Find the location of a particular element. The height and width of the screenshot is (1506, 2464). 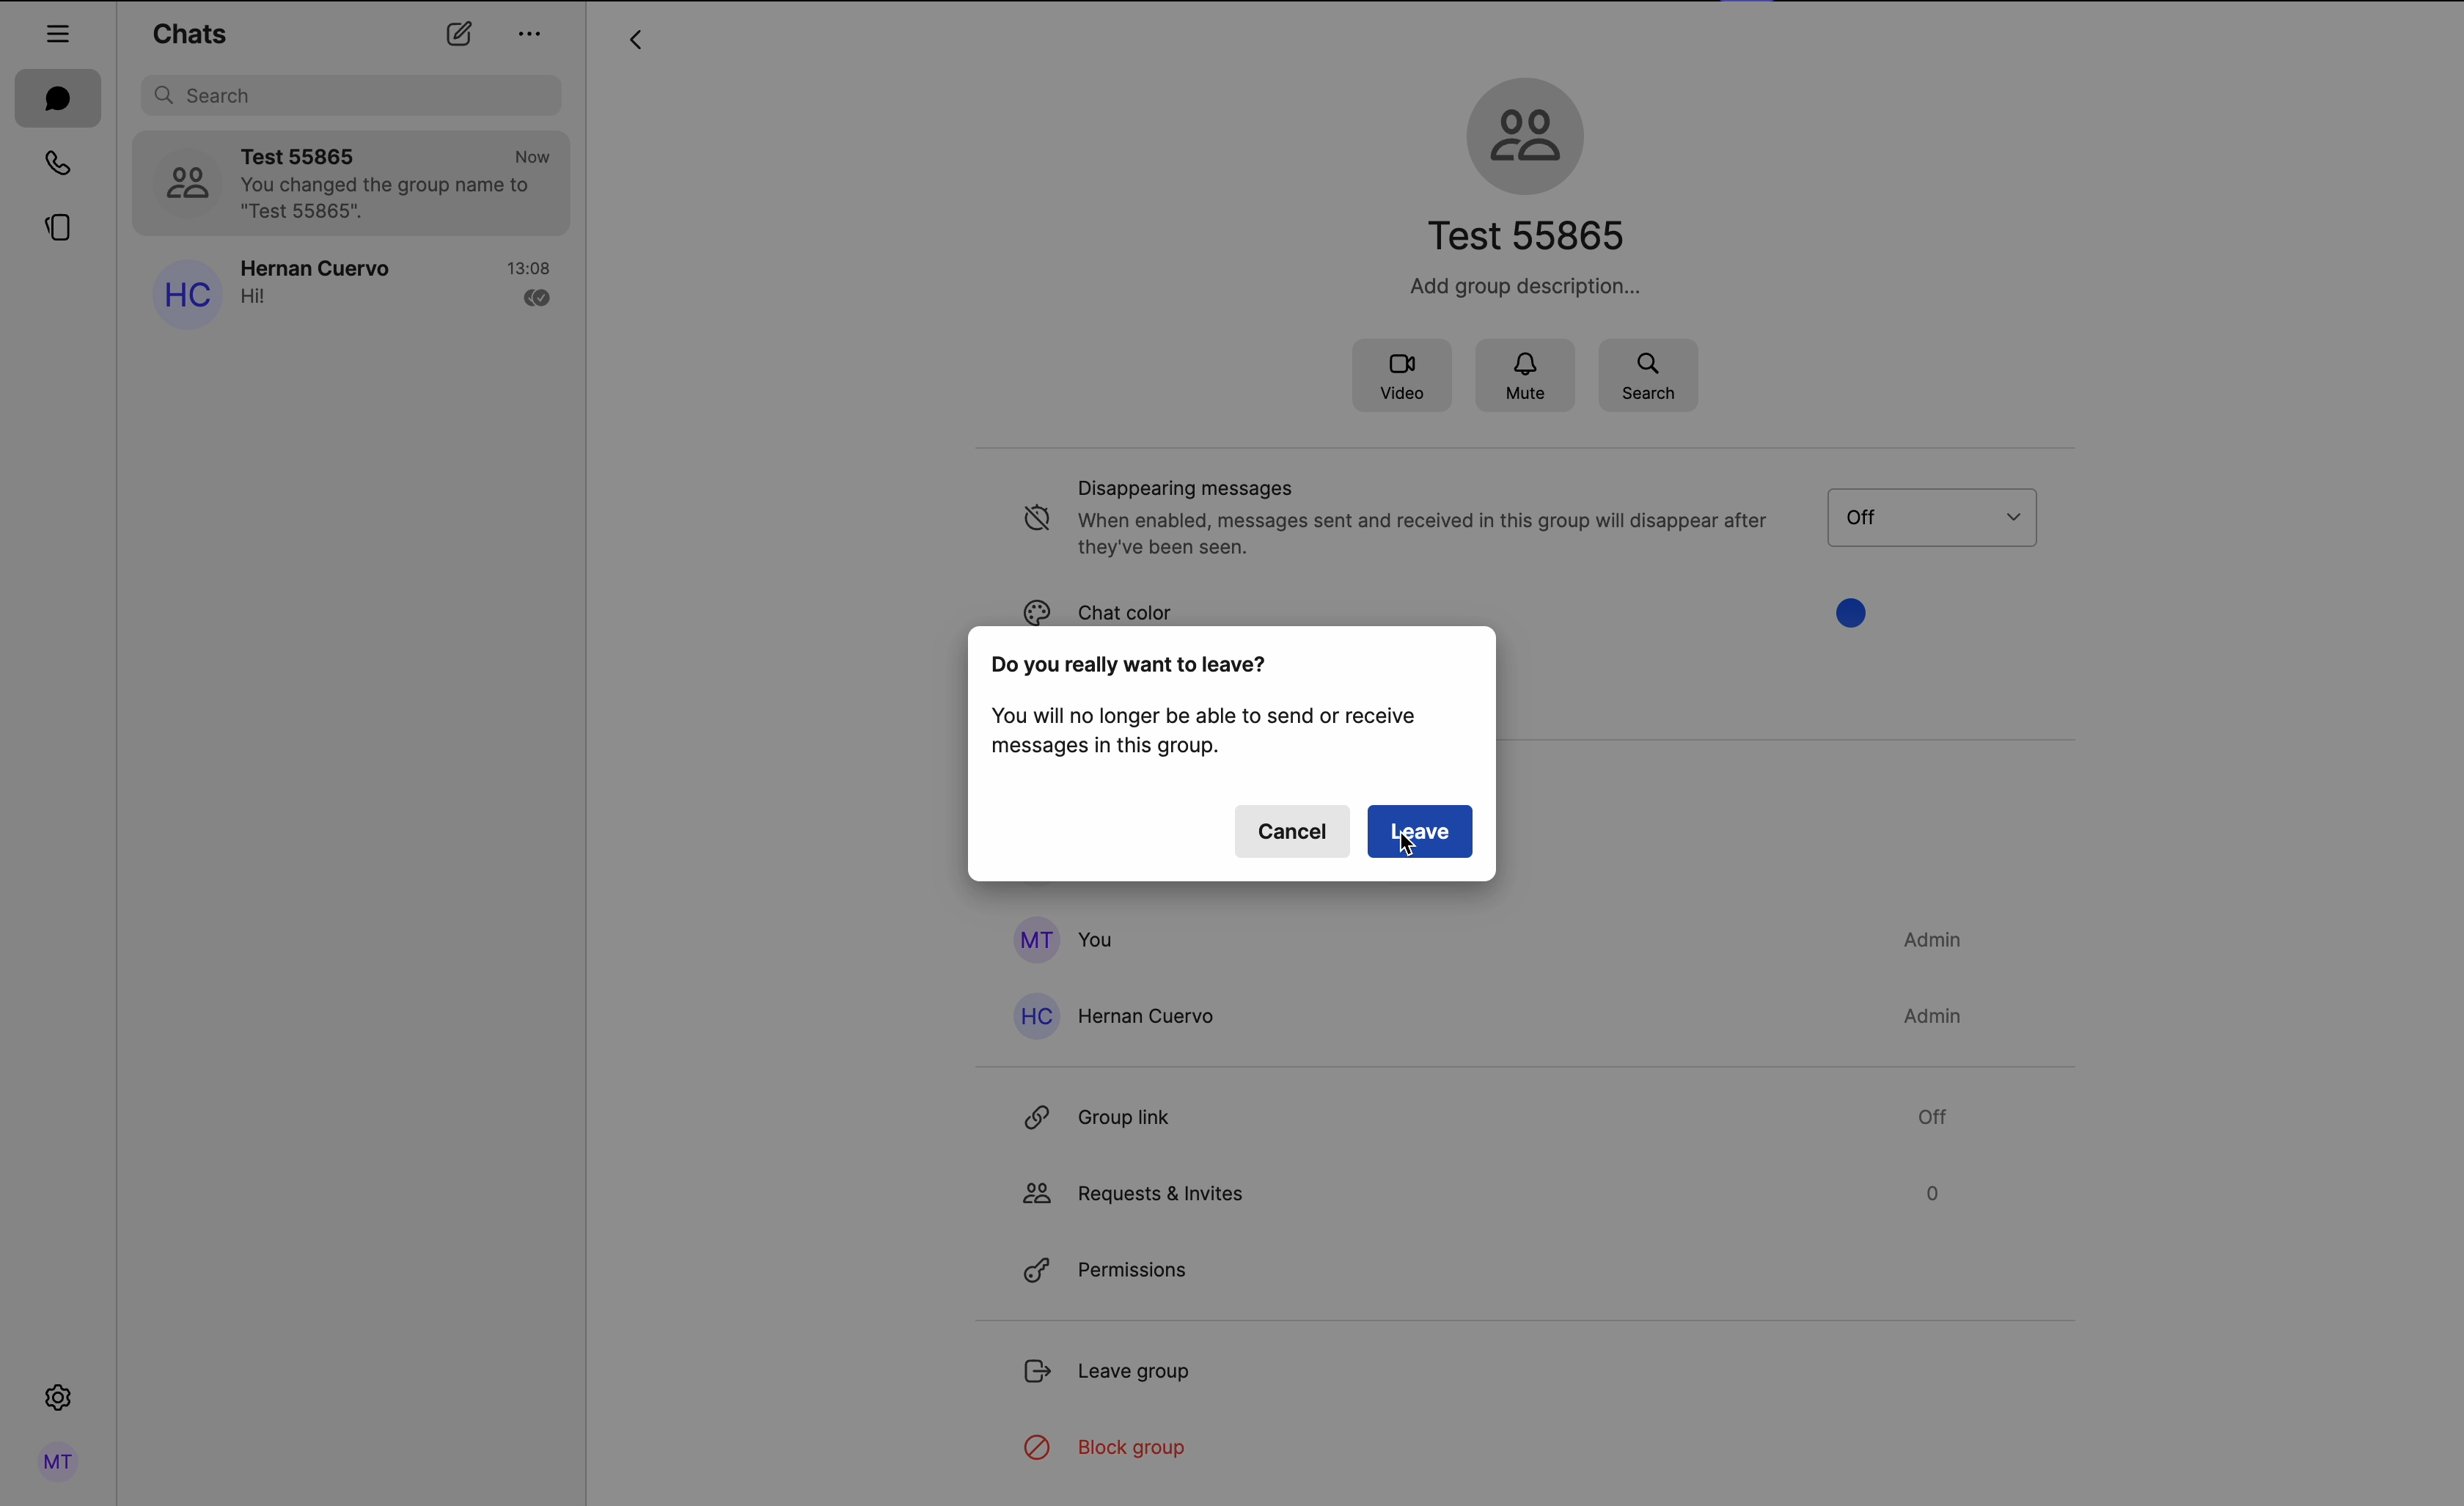

disappearing messages off is located at coordinates (1394, 520).